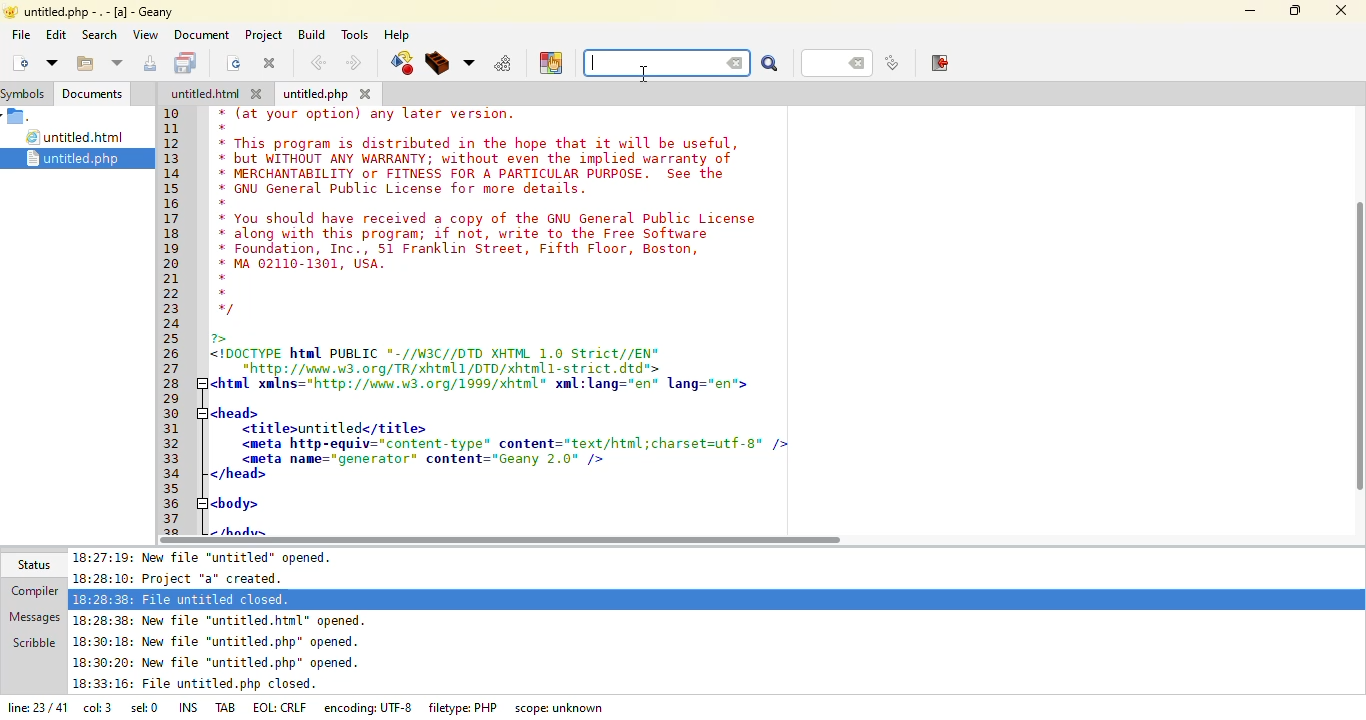  I want to click on messages, so click(33, 615).